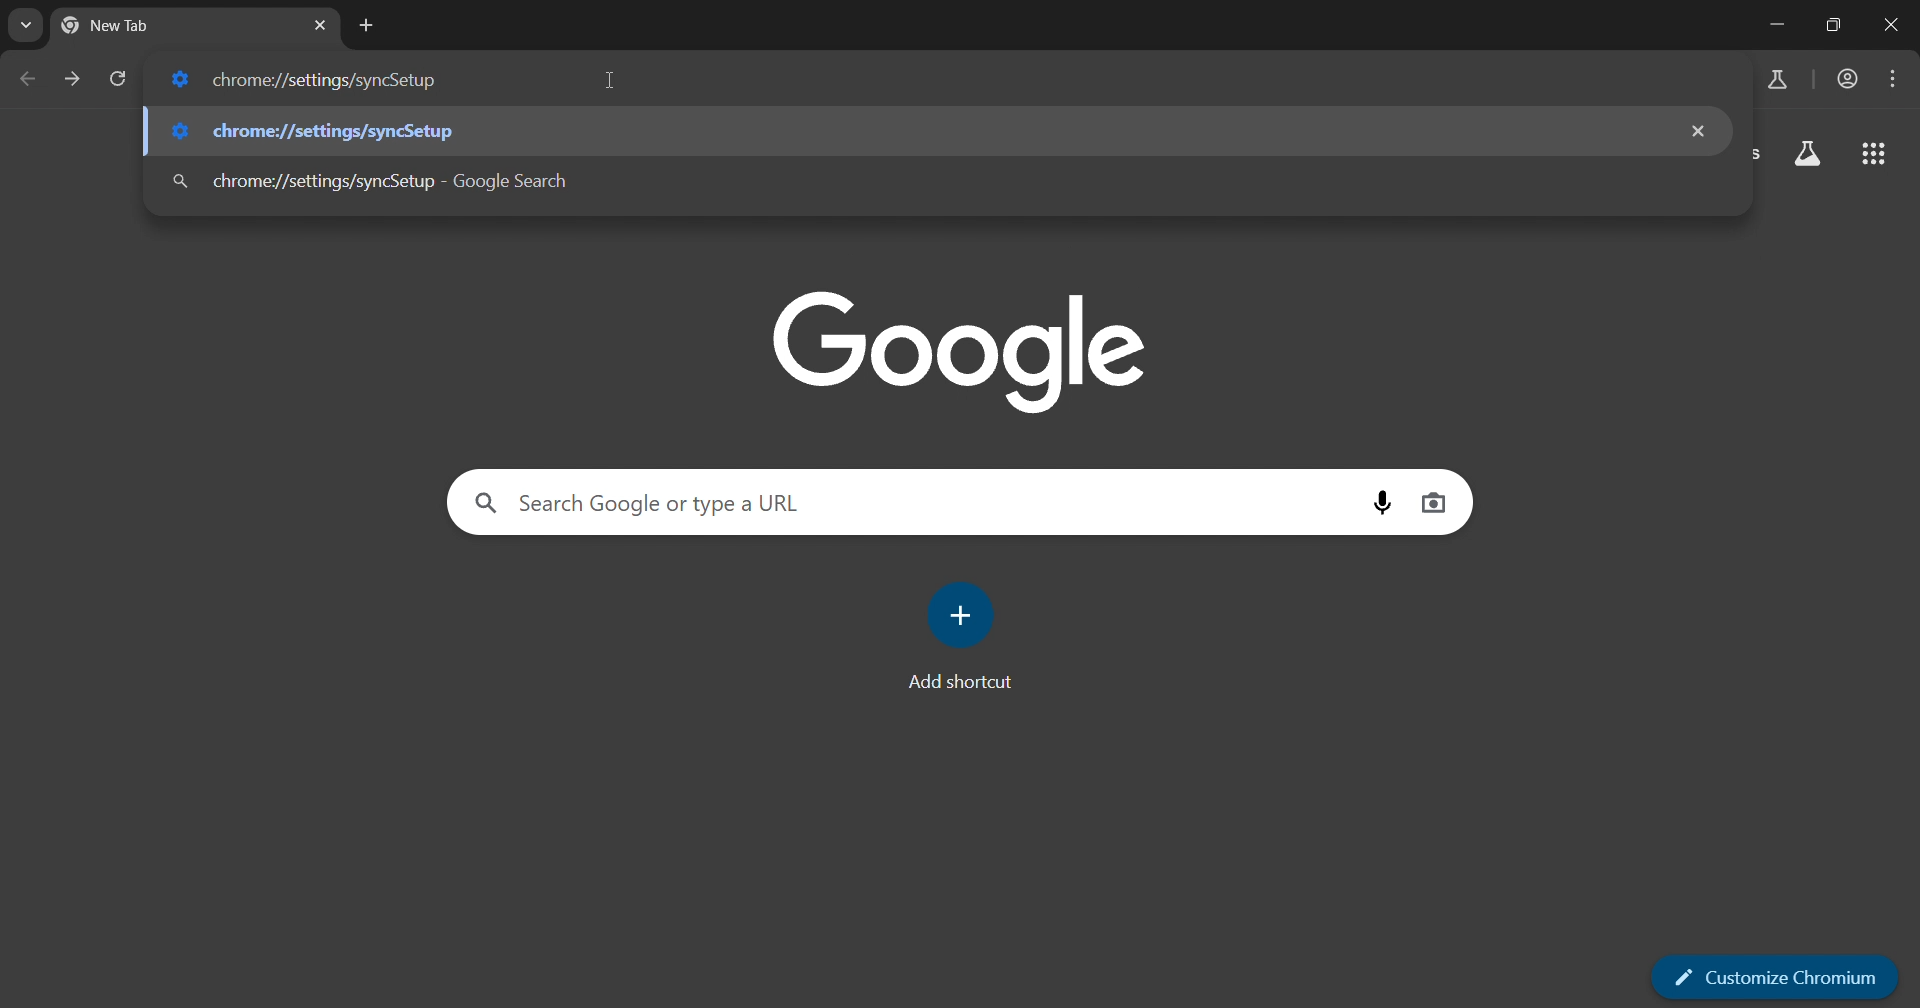  Describe the element at coordinates (1878, 154) in the screenshot. I see `google apps` at that location.